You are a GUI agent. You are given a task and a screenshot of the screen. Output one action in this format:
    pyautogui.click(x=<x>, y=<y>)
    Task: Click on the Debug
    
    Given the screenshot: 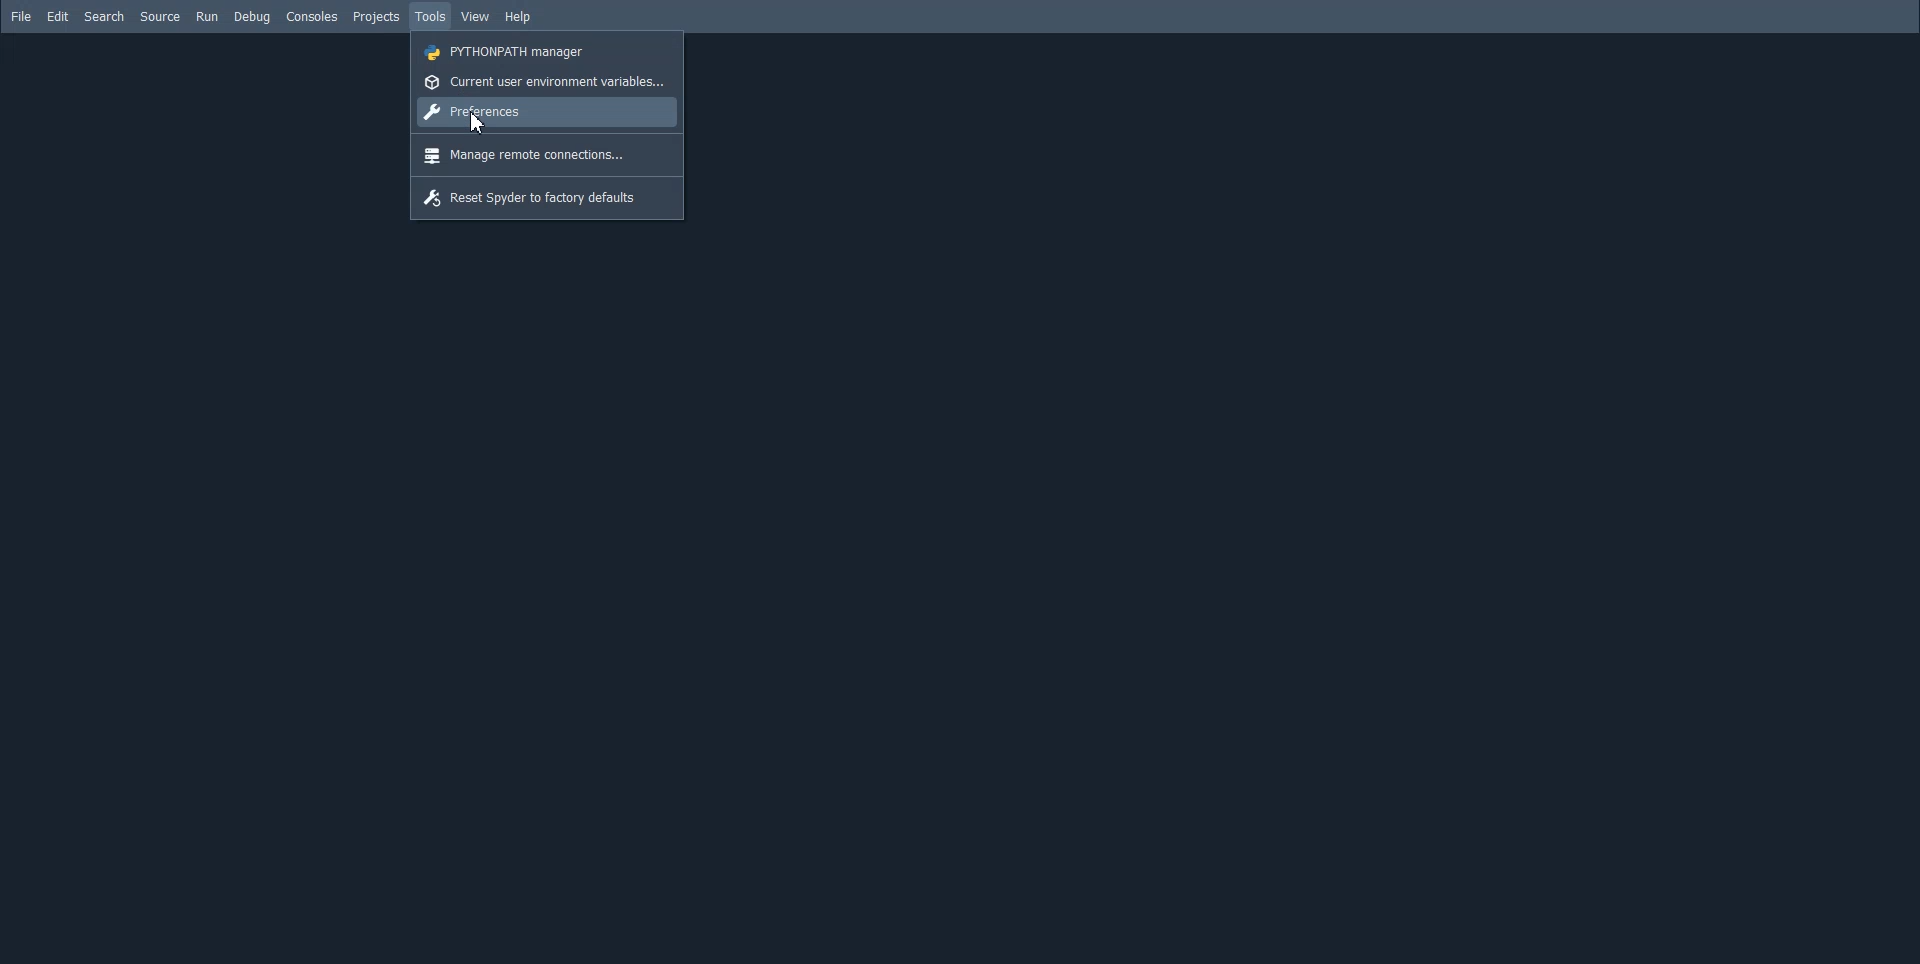 What is the action you would take?
    pyautogui.click(x=253, y=17)
    